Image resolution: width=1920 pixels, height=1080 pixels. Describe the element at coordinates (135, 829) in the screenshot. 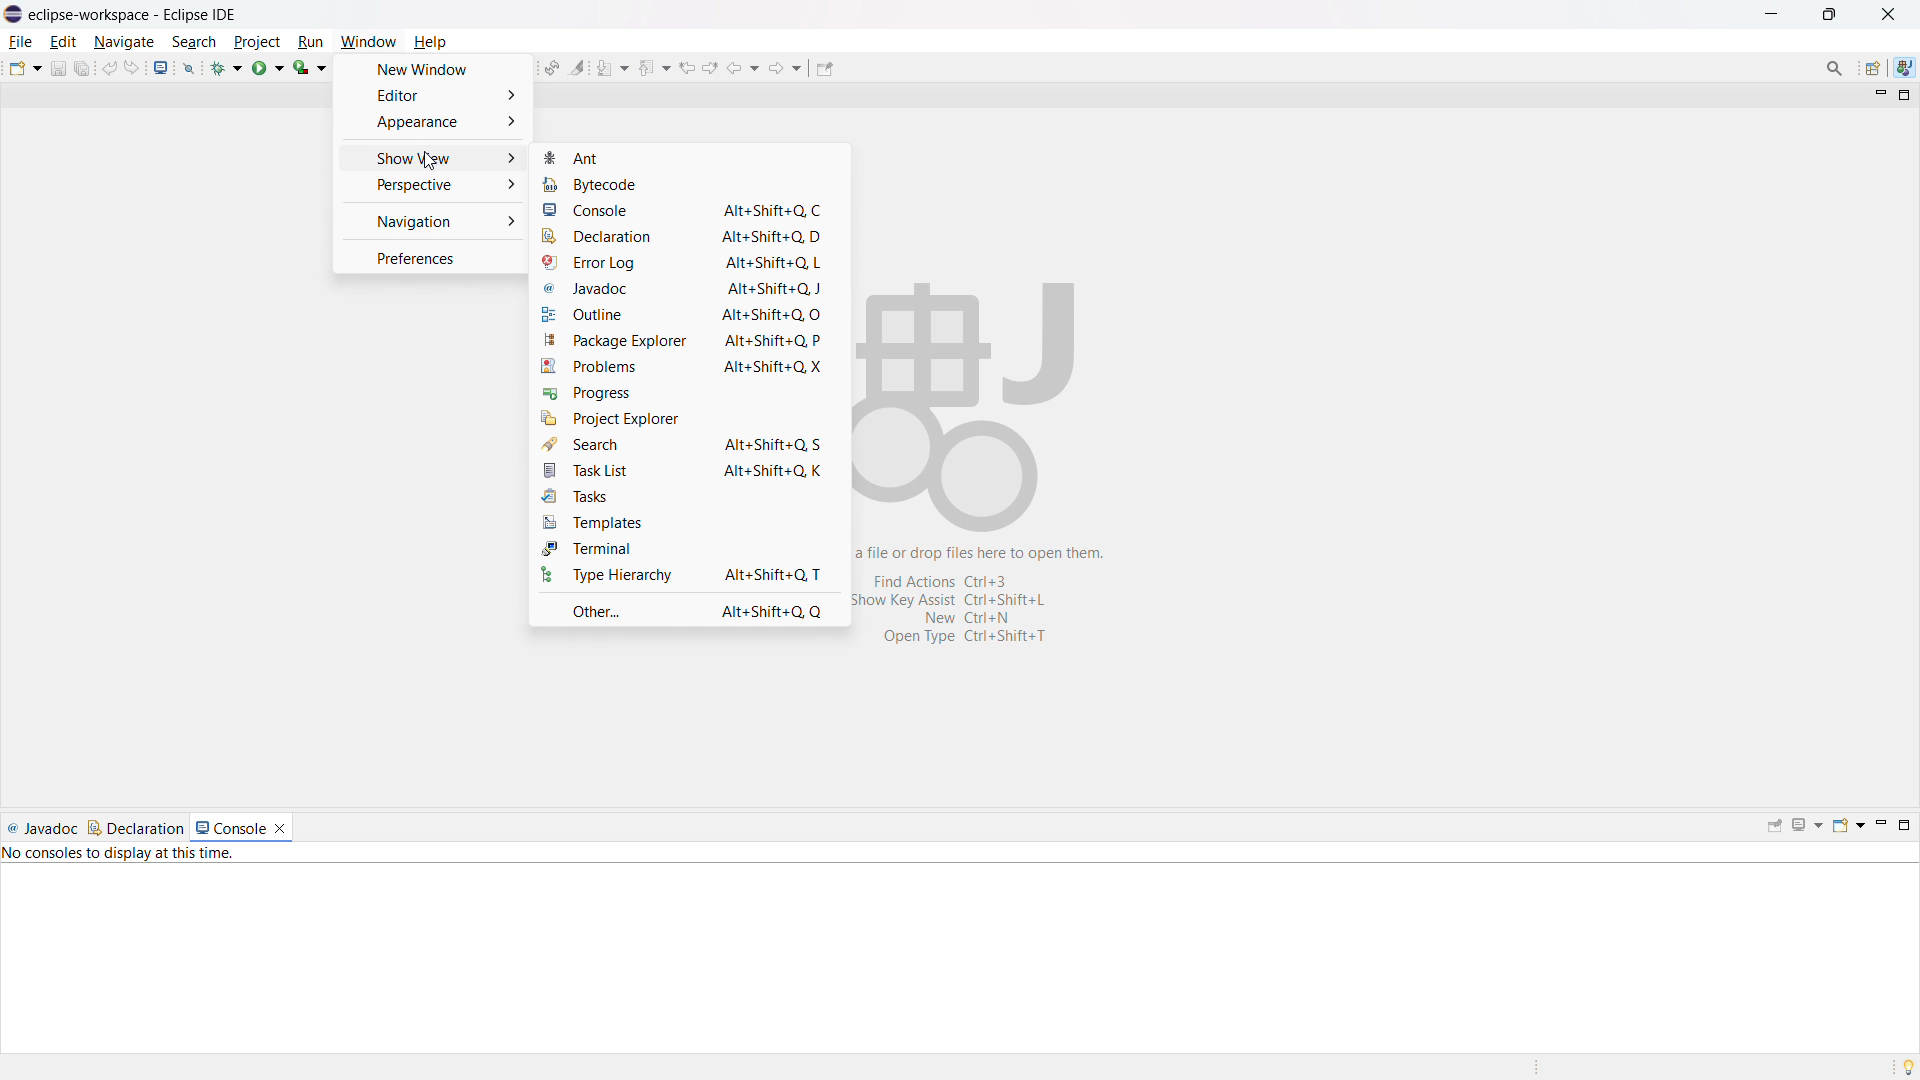

I see `declaration` at that location.